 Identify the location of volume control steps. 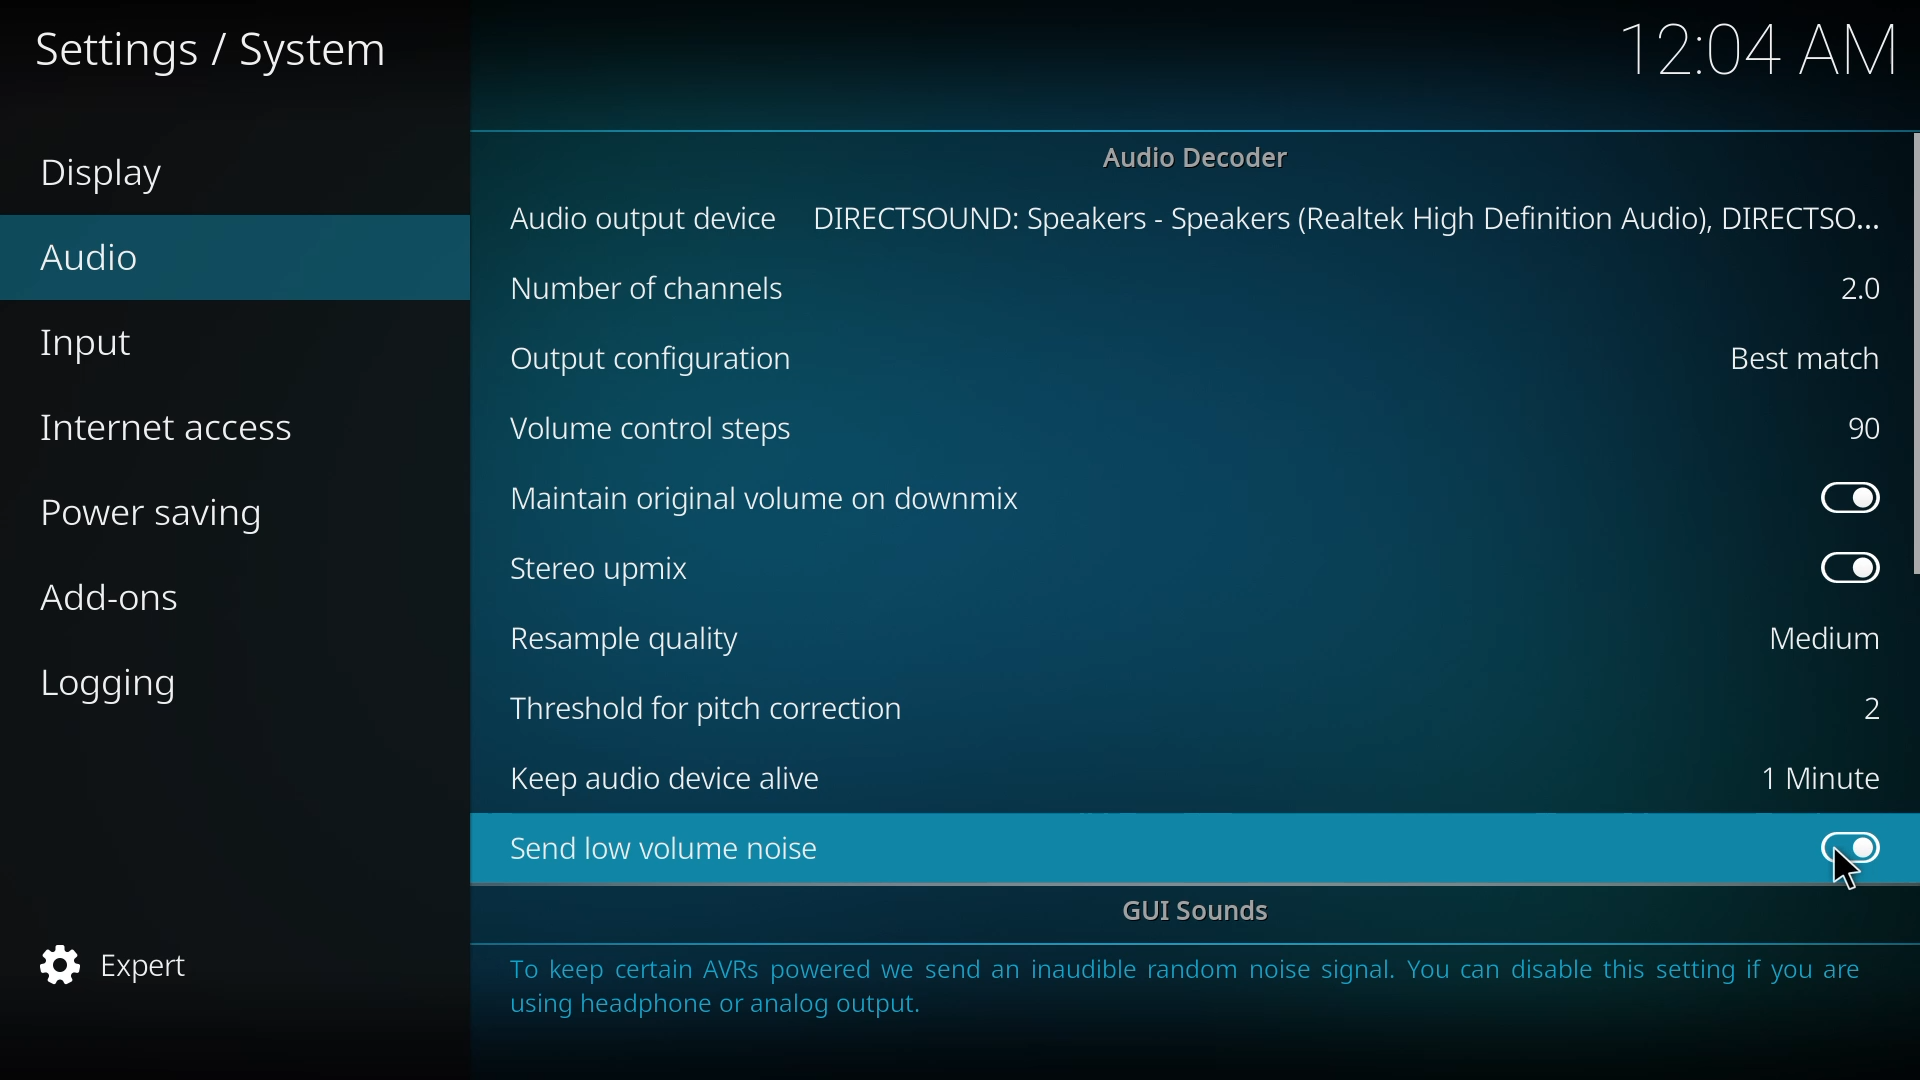
(661, 428).